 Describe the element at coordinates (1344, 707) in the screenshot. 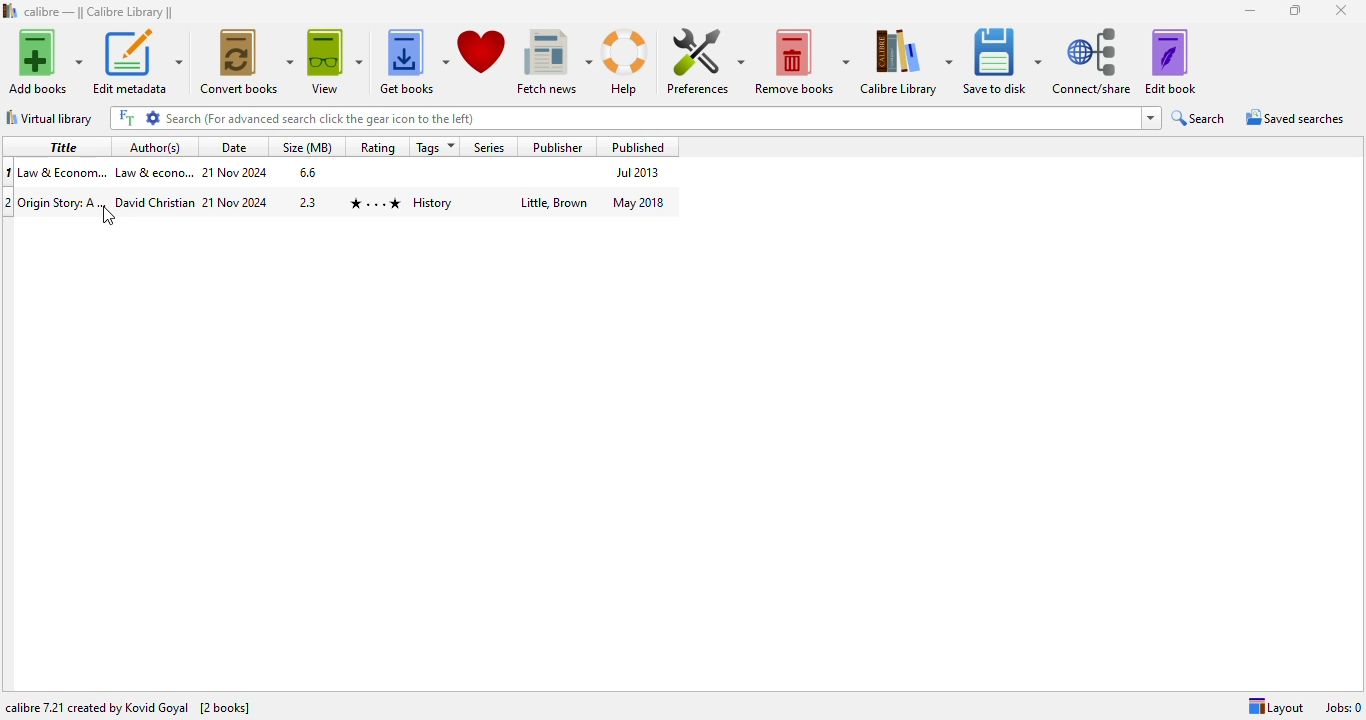

I see `jobs: 0` at that location.